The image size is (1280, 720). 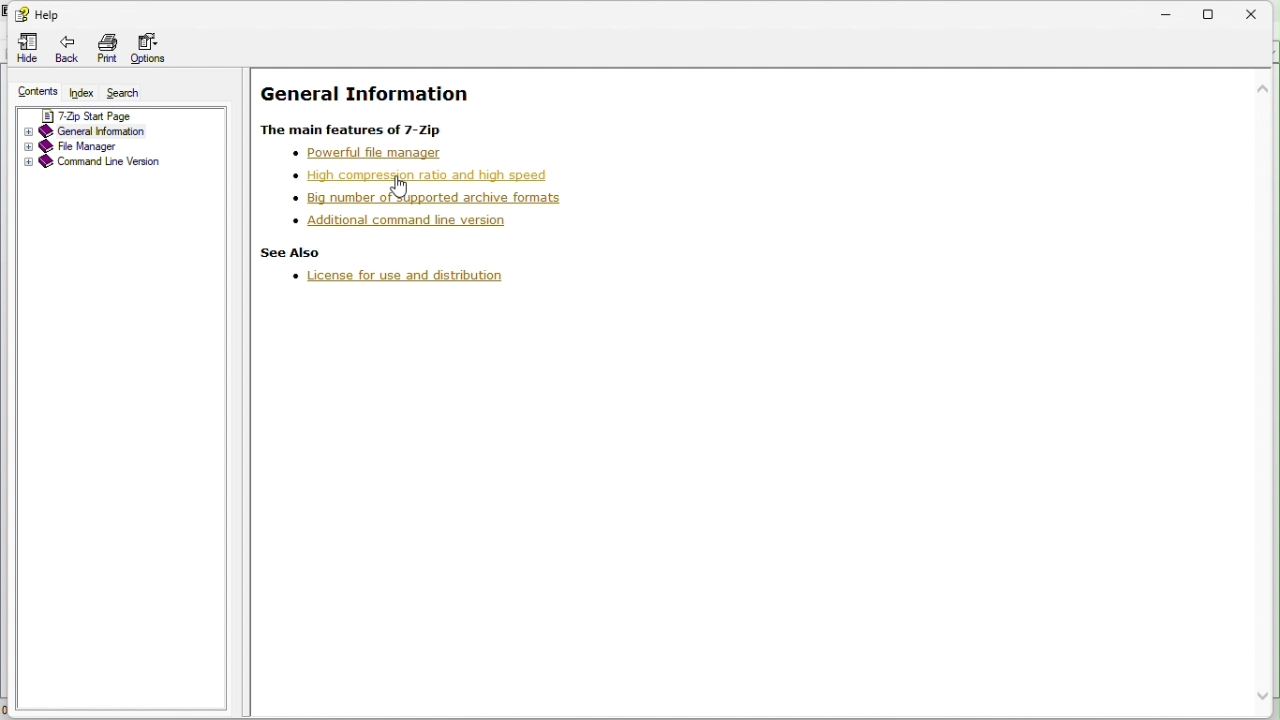 What do you see at coordinates (148, 47) in the screenshot?
I see `Options` at bounding box center [148, 47].